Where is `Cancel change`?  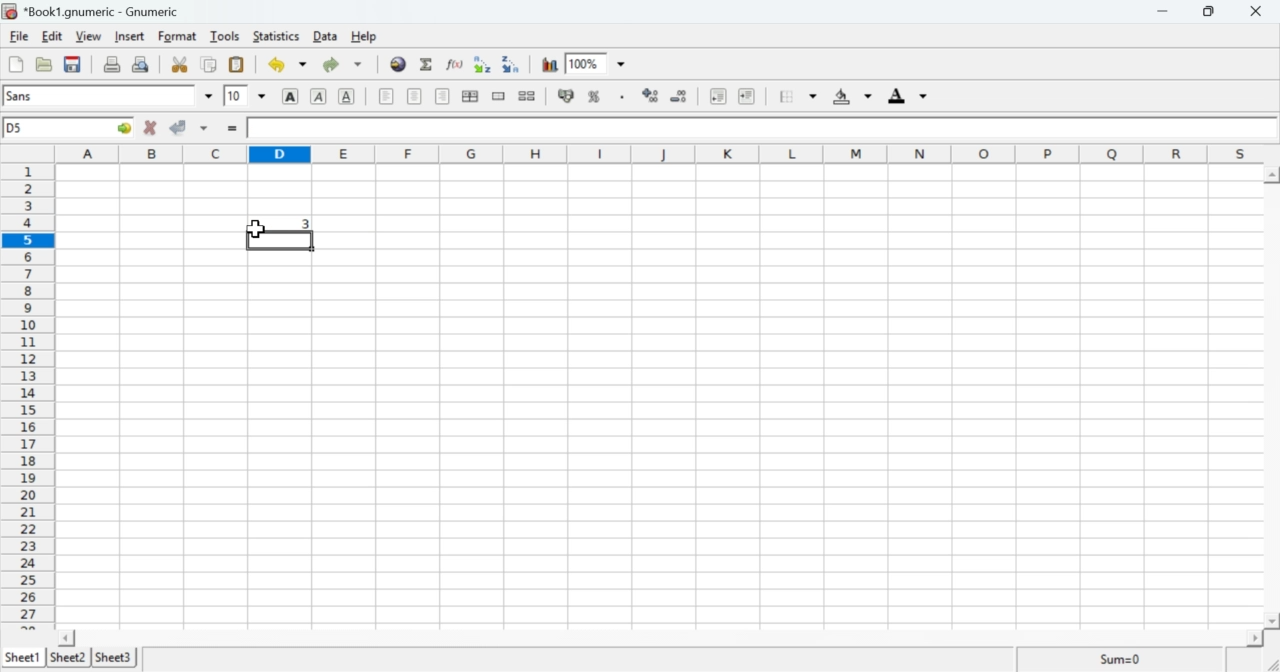 Cancel change is located at coordinates (151, 129).